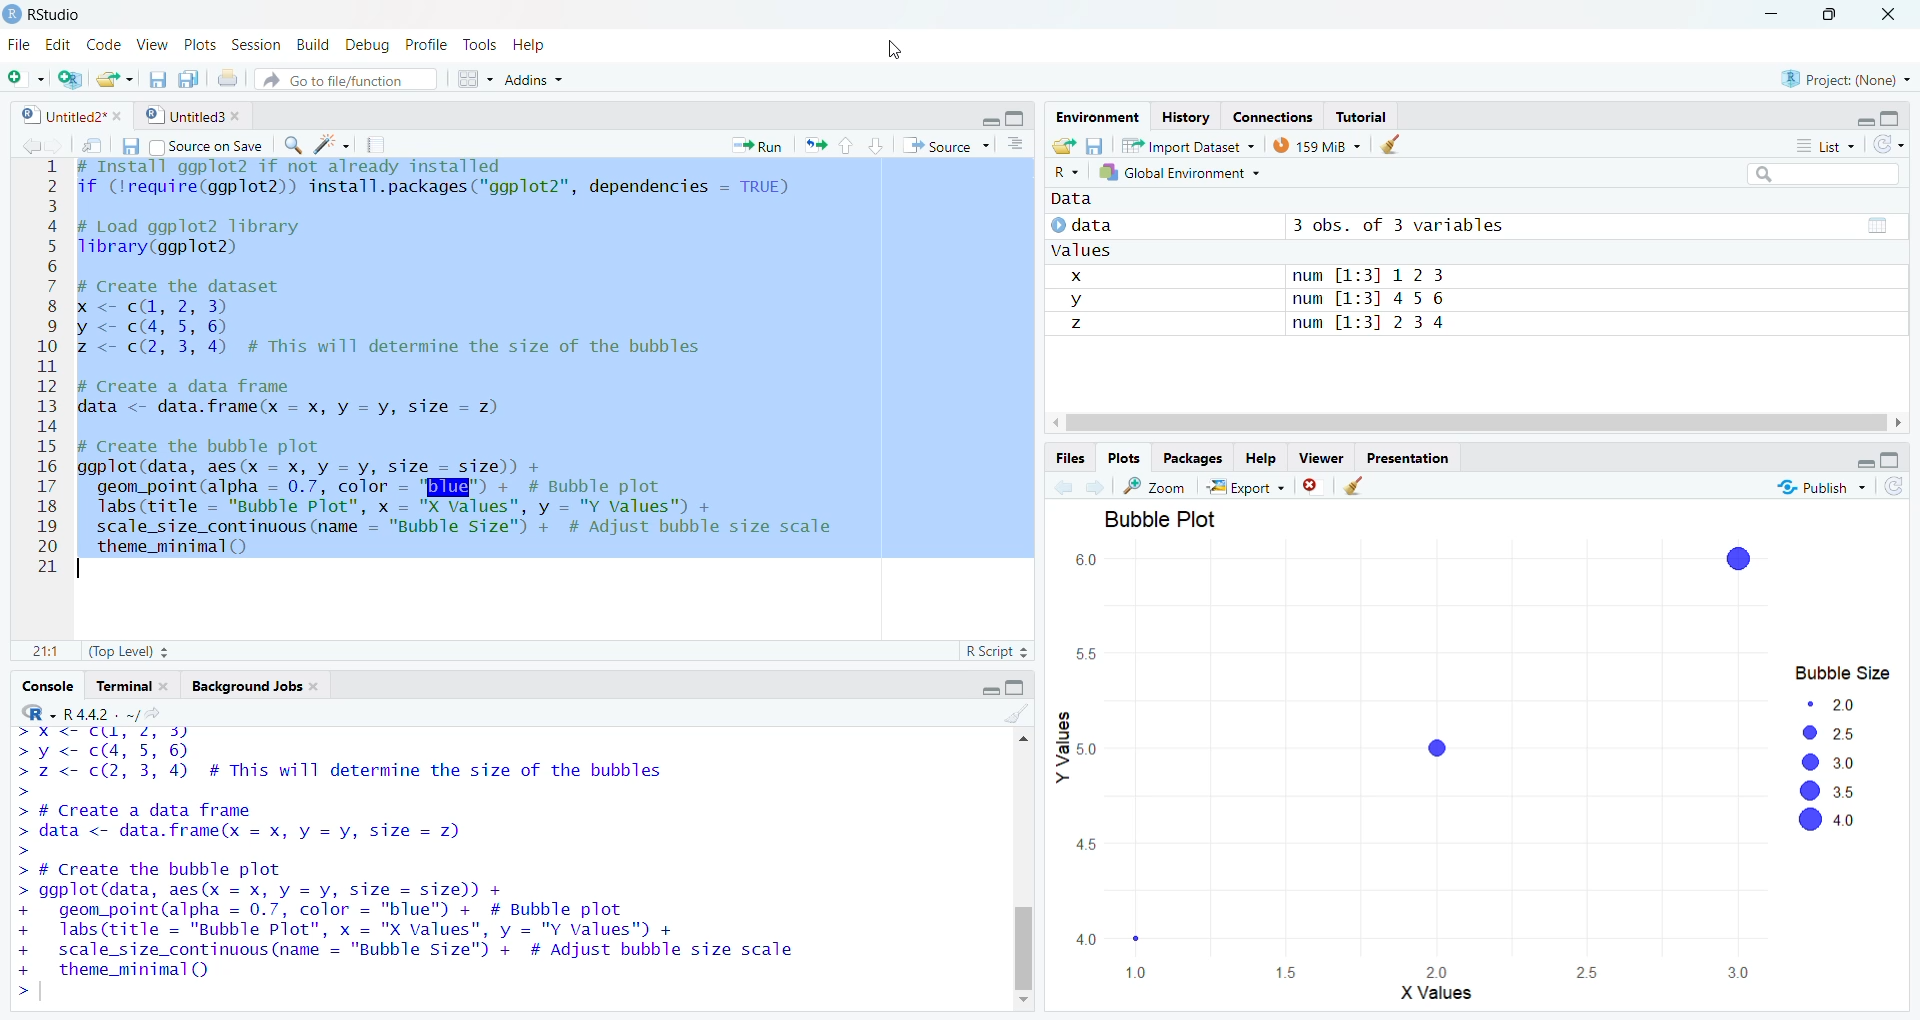  What do you see at coordinates (1016, 867) in the screenshot?
I see `scrollbar` at bounding box center [1016, 867].